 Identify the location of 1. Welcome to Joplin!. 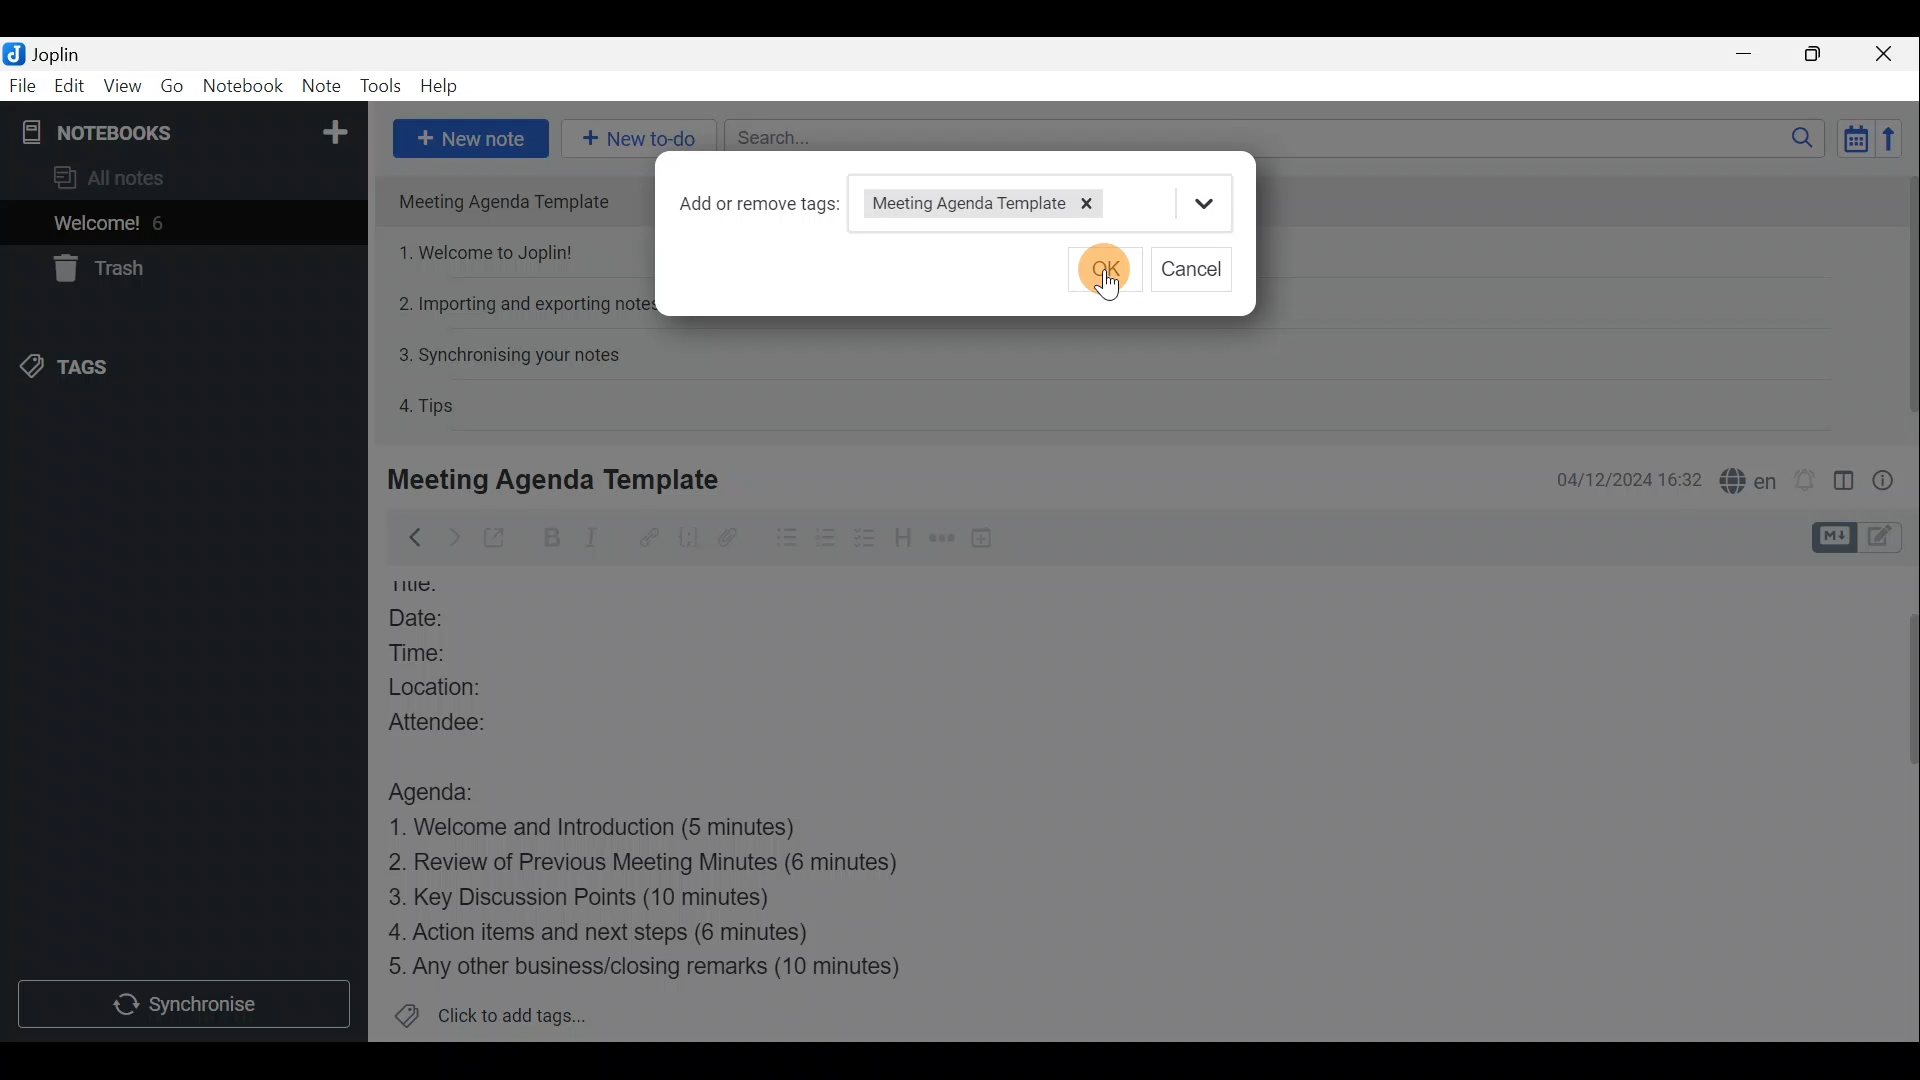
(492, 252).